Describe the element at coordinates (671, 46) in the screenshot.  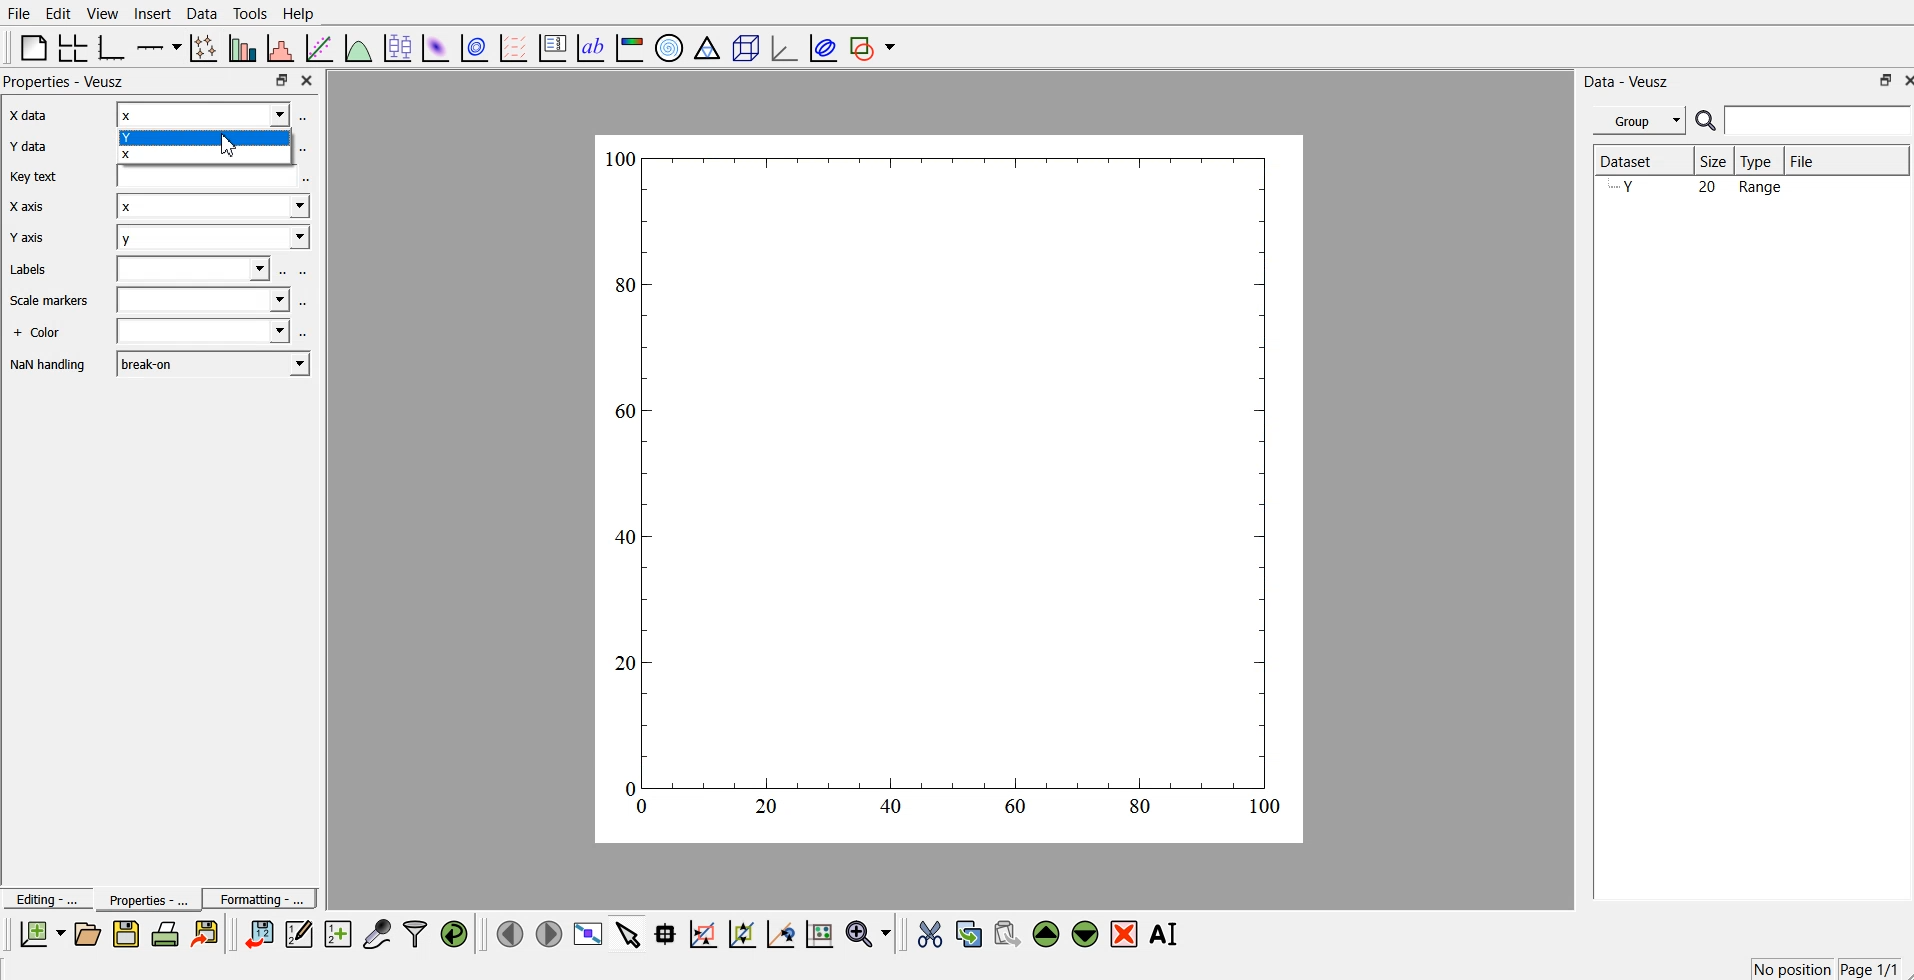
I see `polar graph` at that location.